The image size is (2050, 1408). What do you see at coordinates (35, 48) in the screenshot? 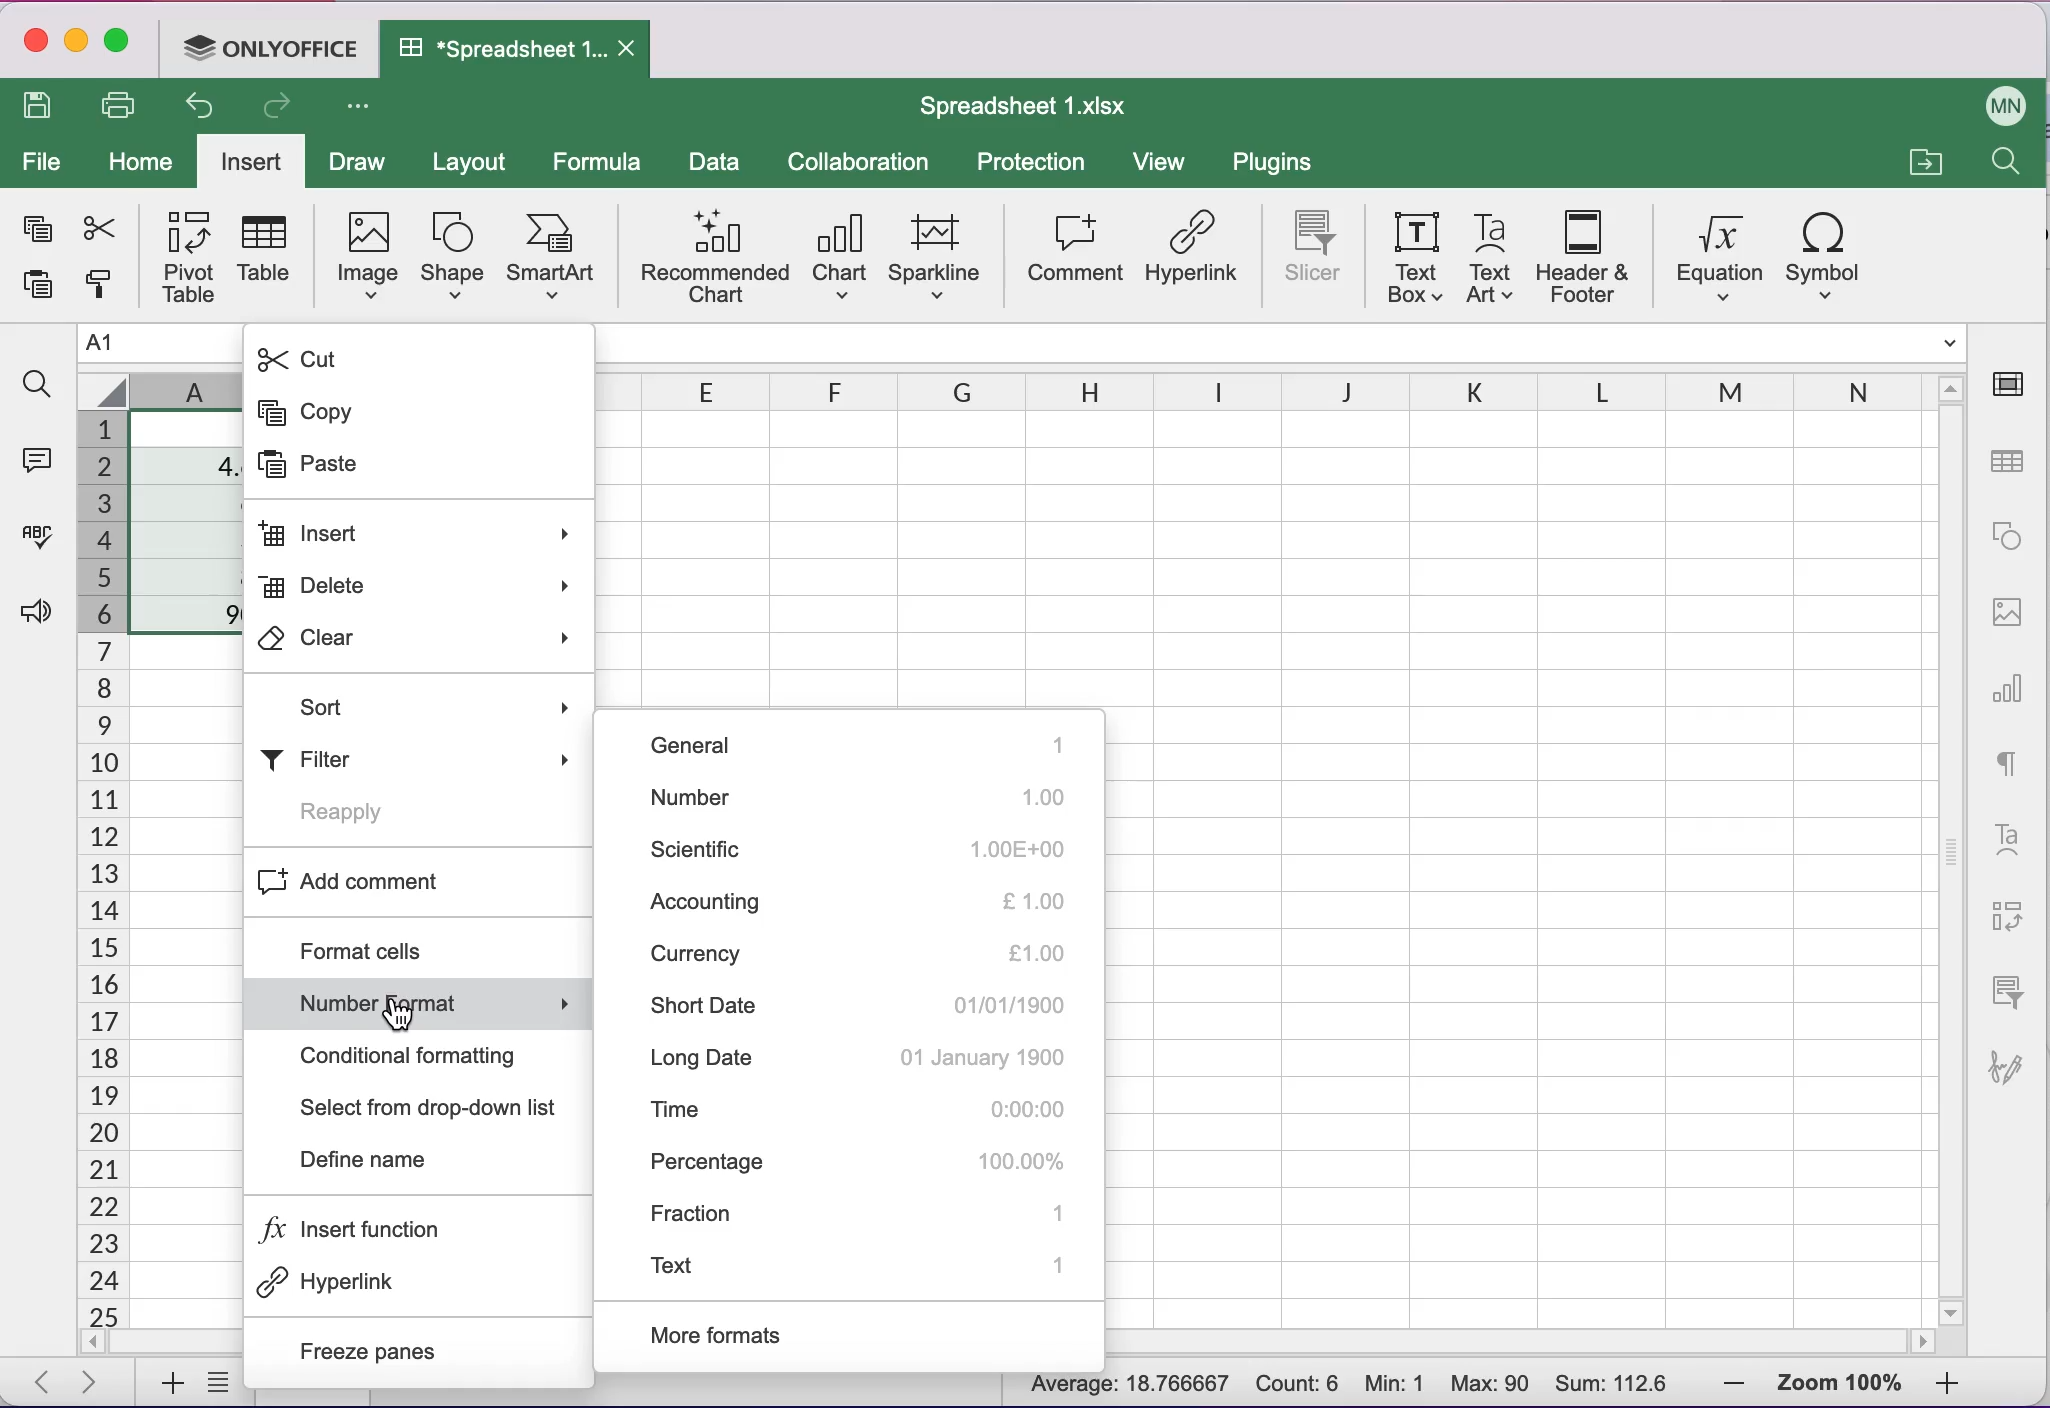
I see `close` at bounding box center [35, 48].